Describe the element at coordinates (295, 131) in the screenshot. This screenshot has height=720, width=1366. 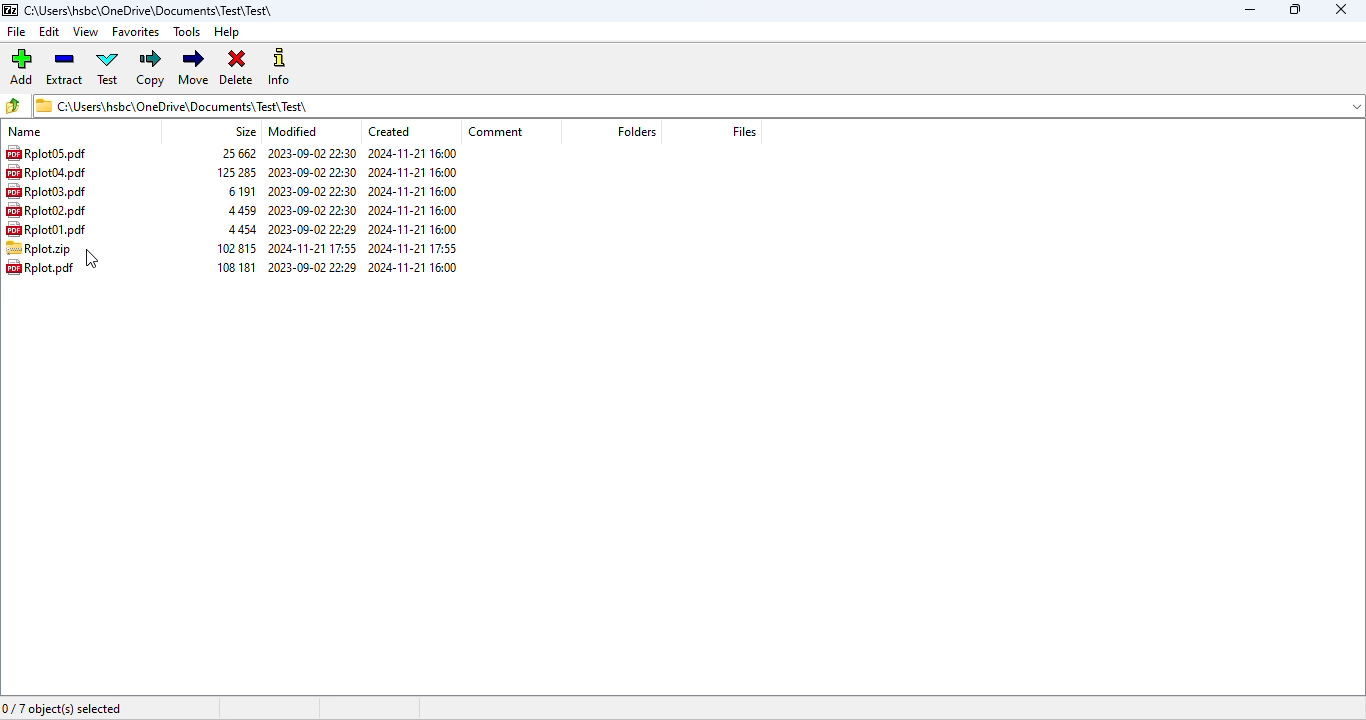
I see `modified` at that location.